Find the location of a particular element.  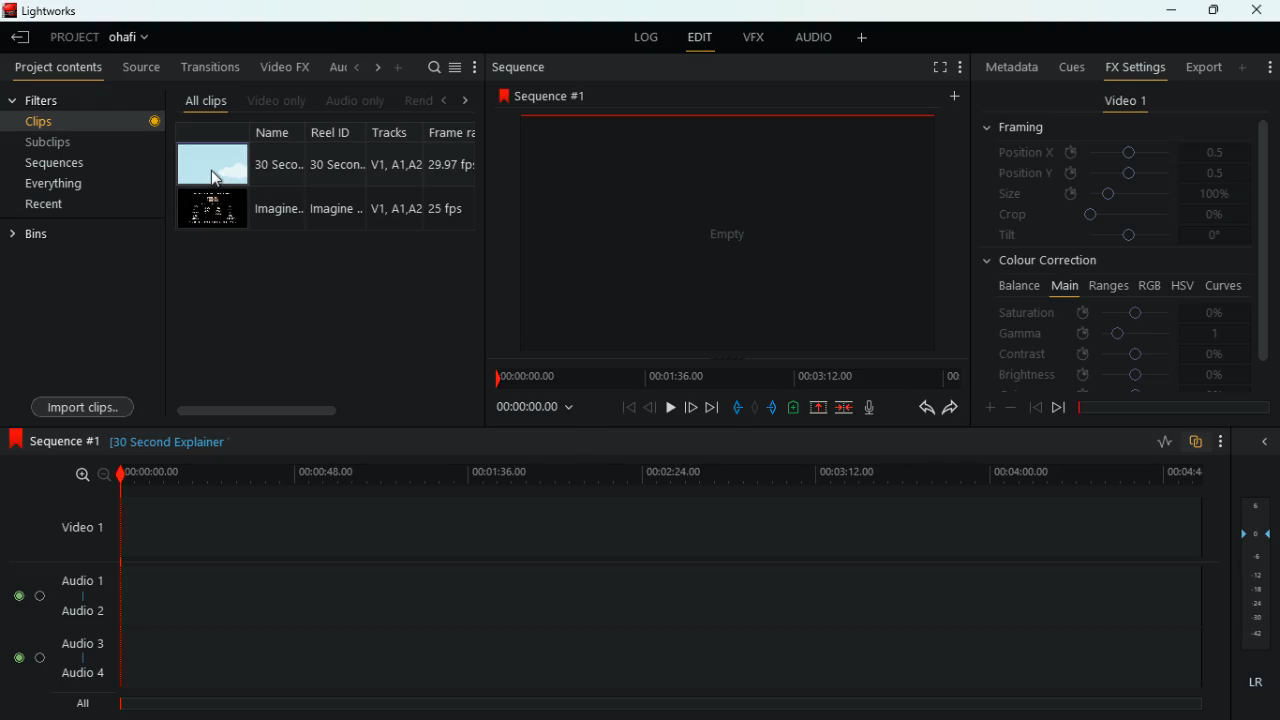

audio 4 is located at coordinates (82, 672).